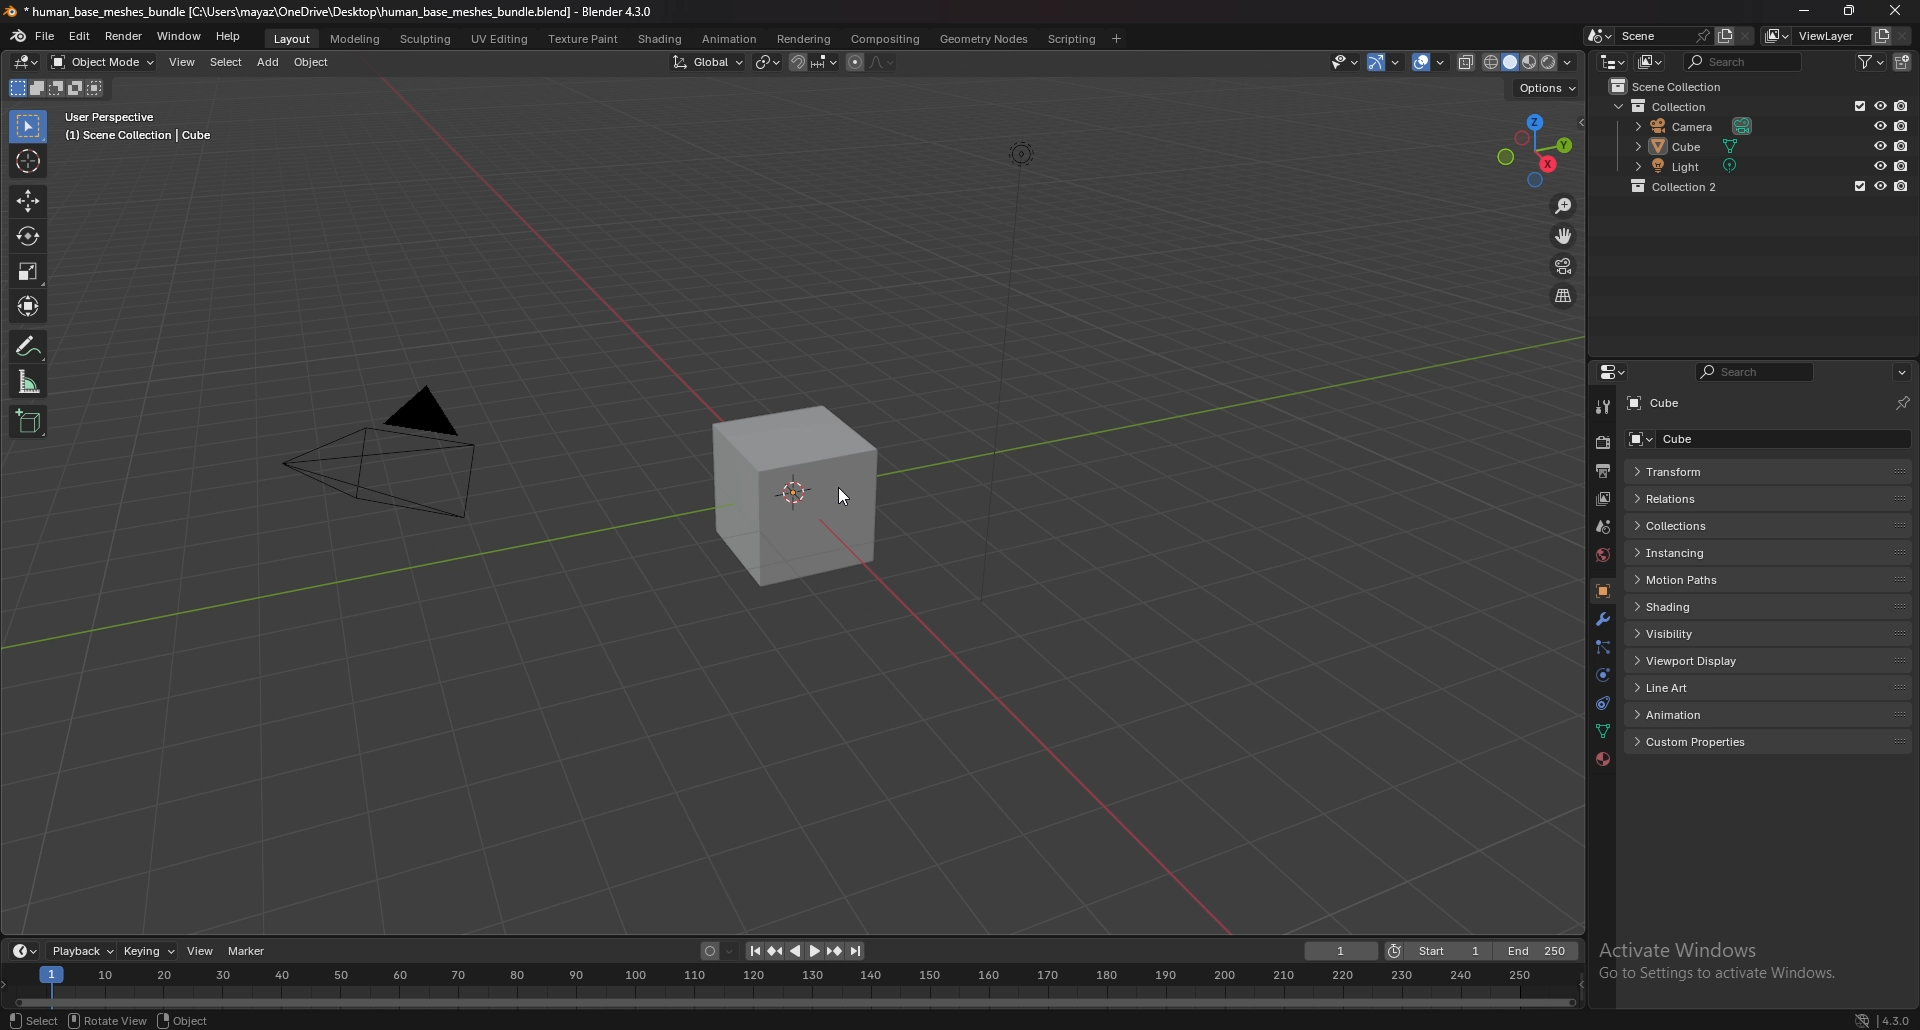 This screenshot has height=1030, width=1920. What do you see at coordinates (1746, 35) in the screenshot?
I see `delete scene` at bounding box center [1746, 35].